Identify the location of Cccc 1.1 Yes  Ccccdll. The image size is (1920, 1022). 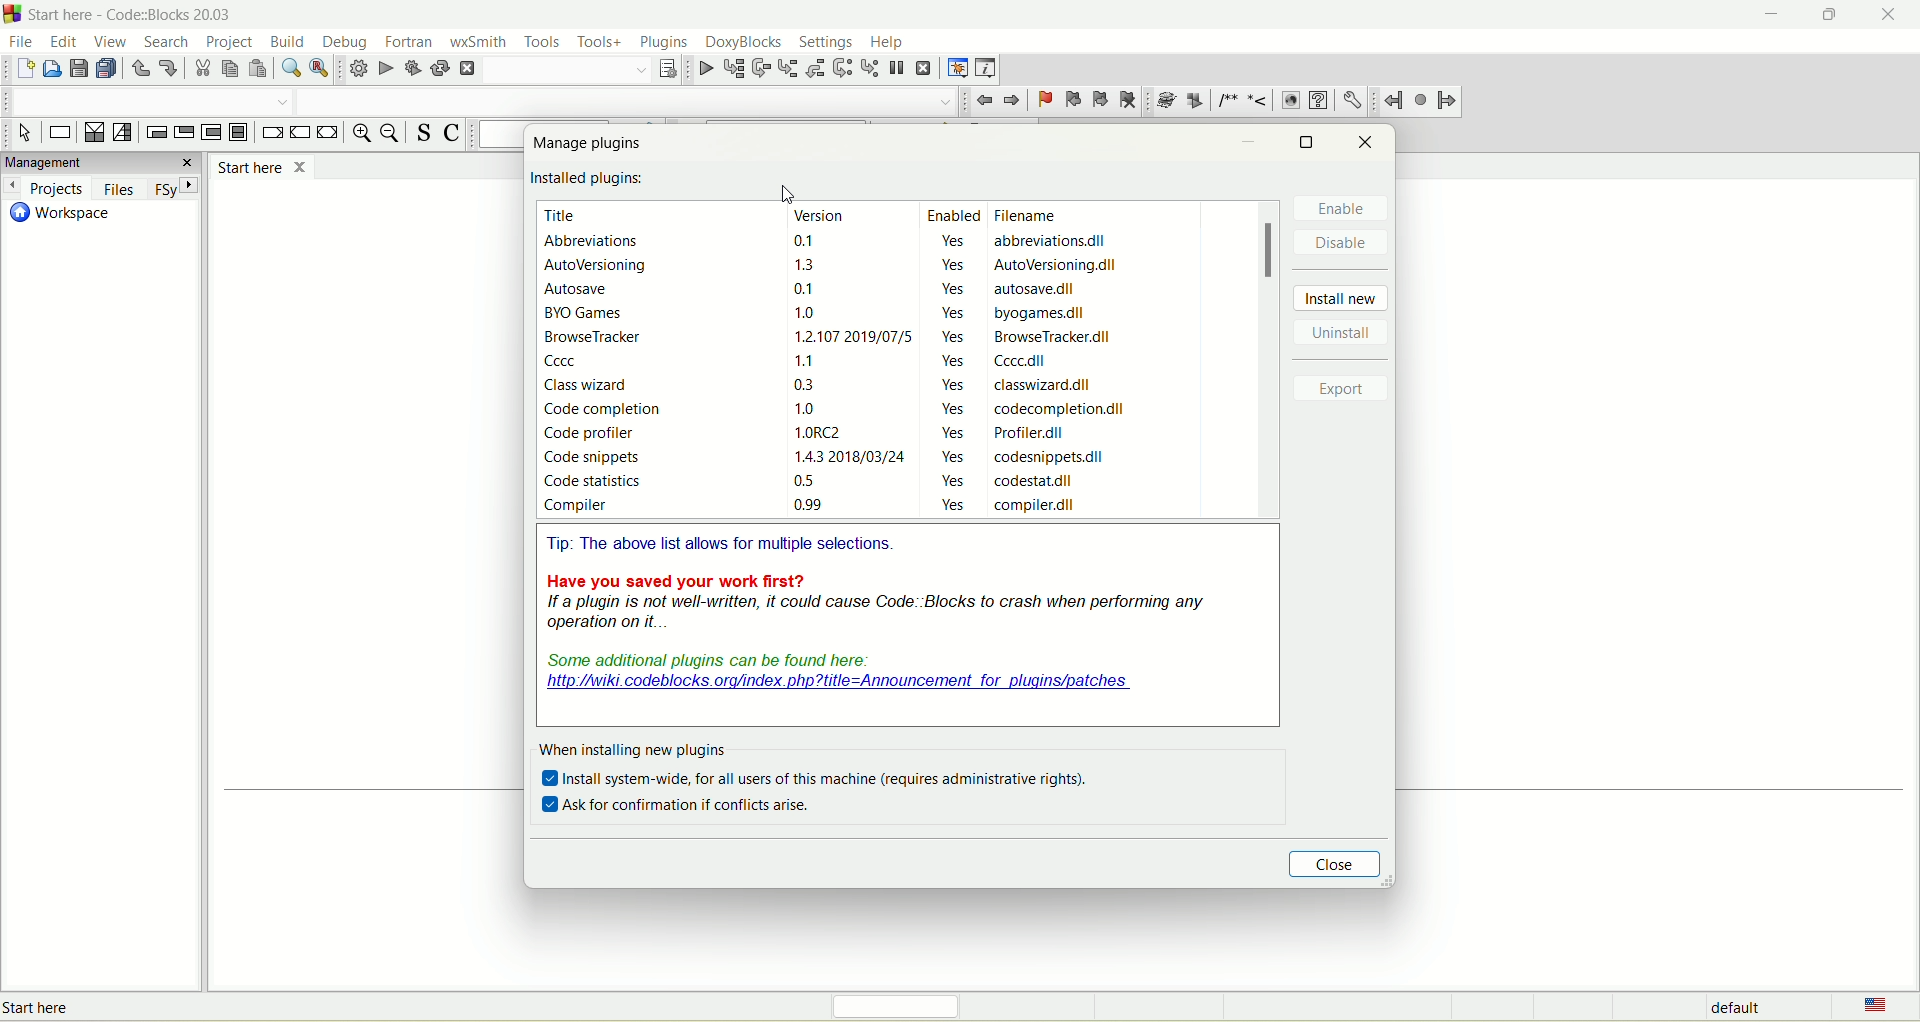
(824, 360).